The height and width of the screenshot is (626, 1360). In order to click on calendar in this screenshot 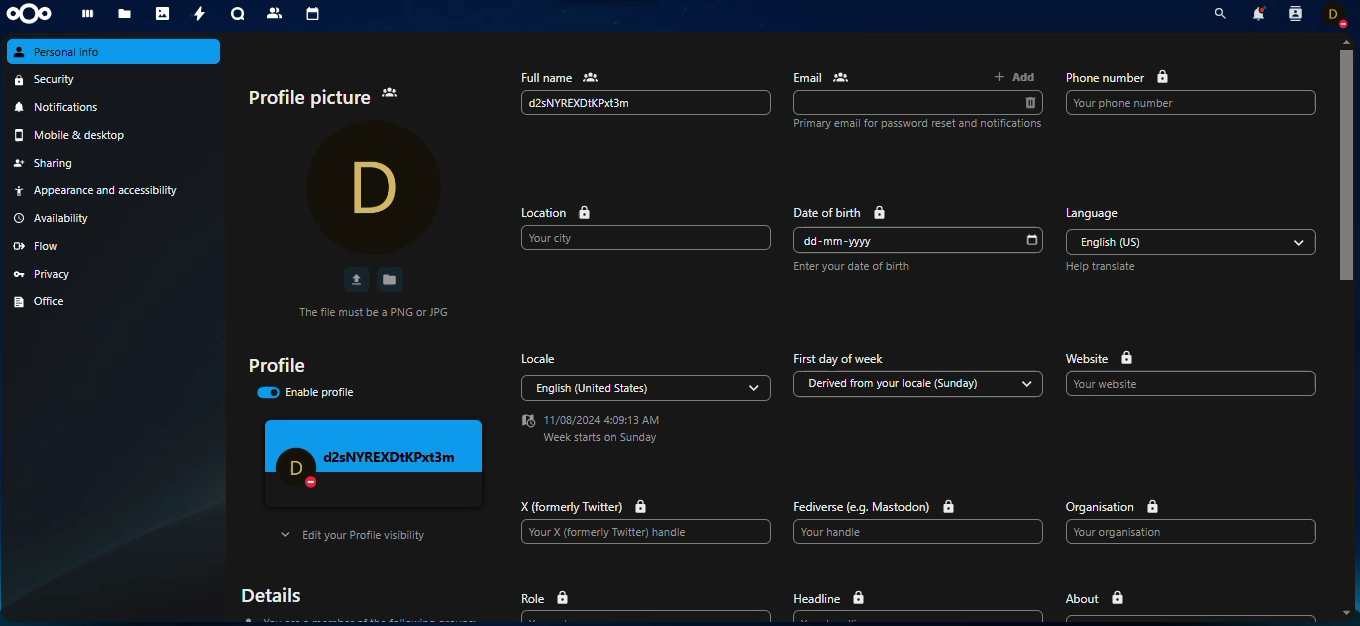, I will do `click(314, 17)`.